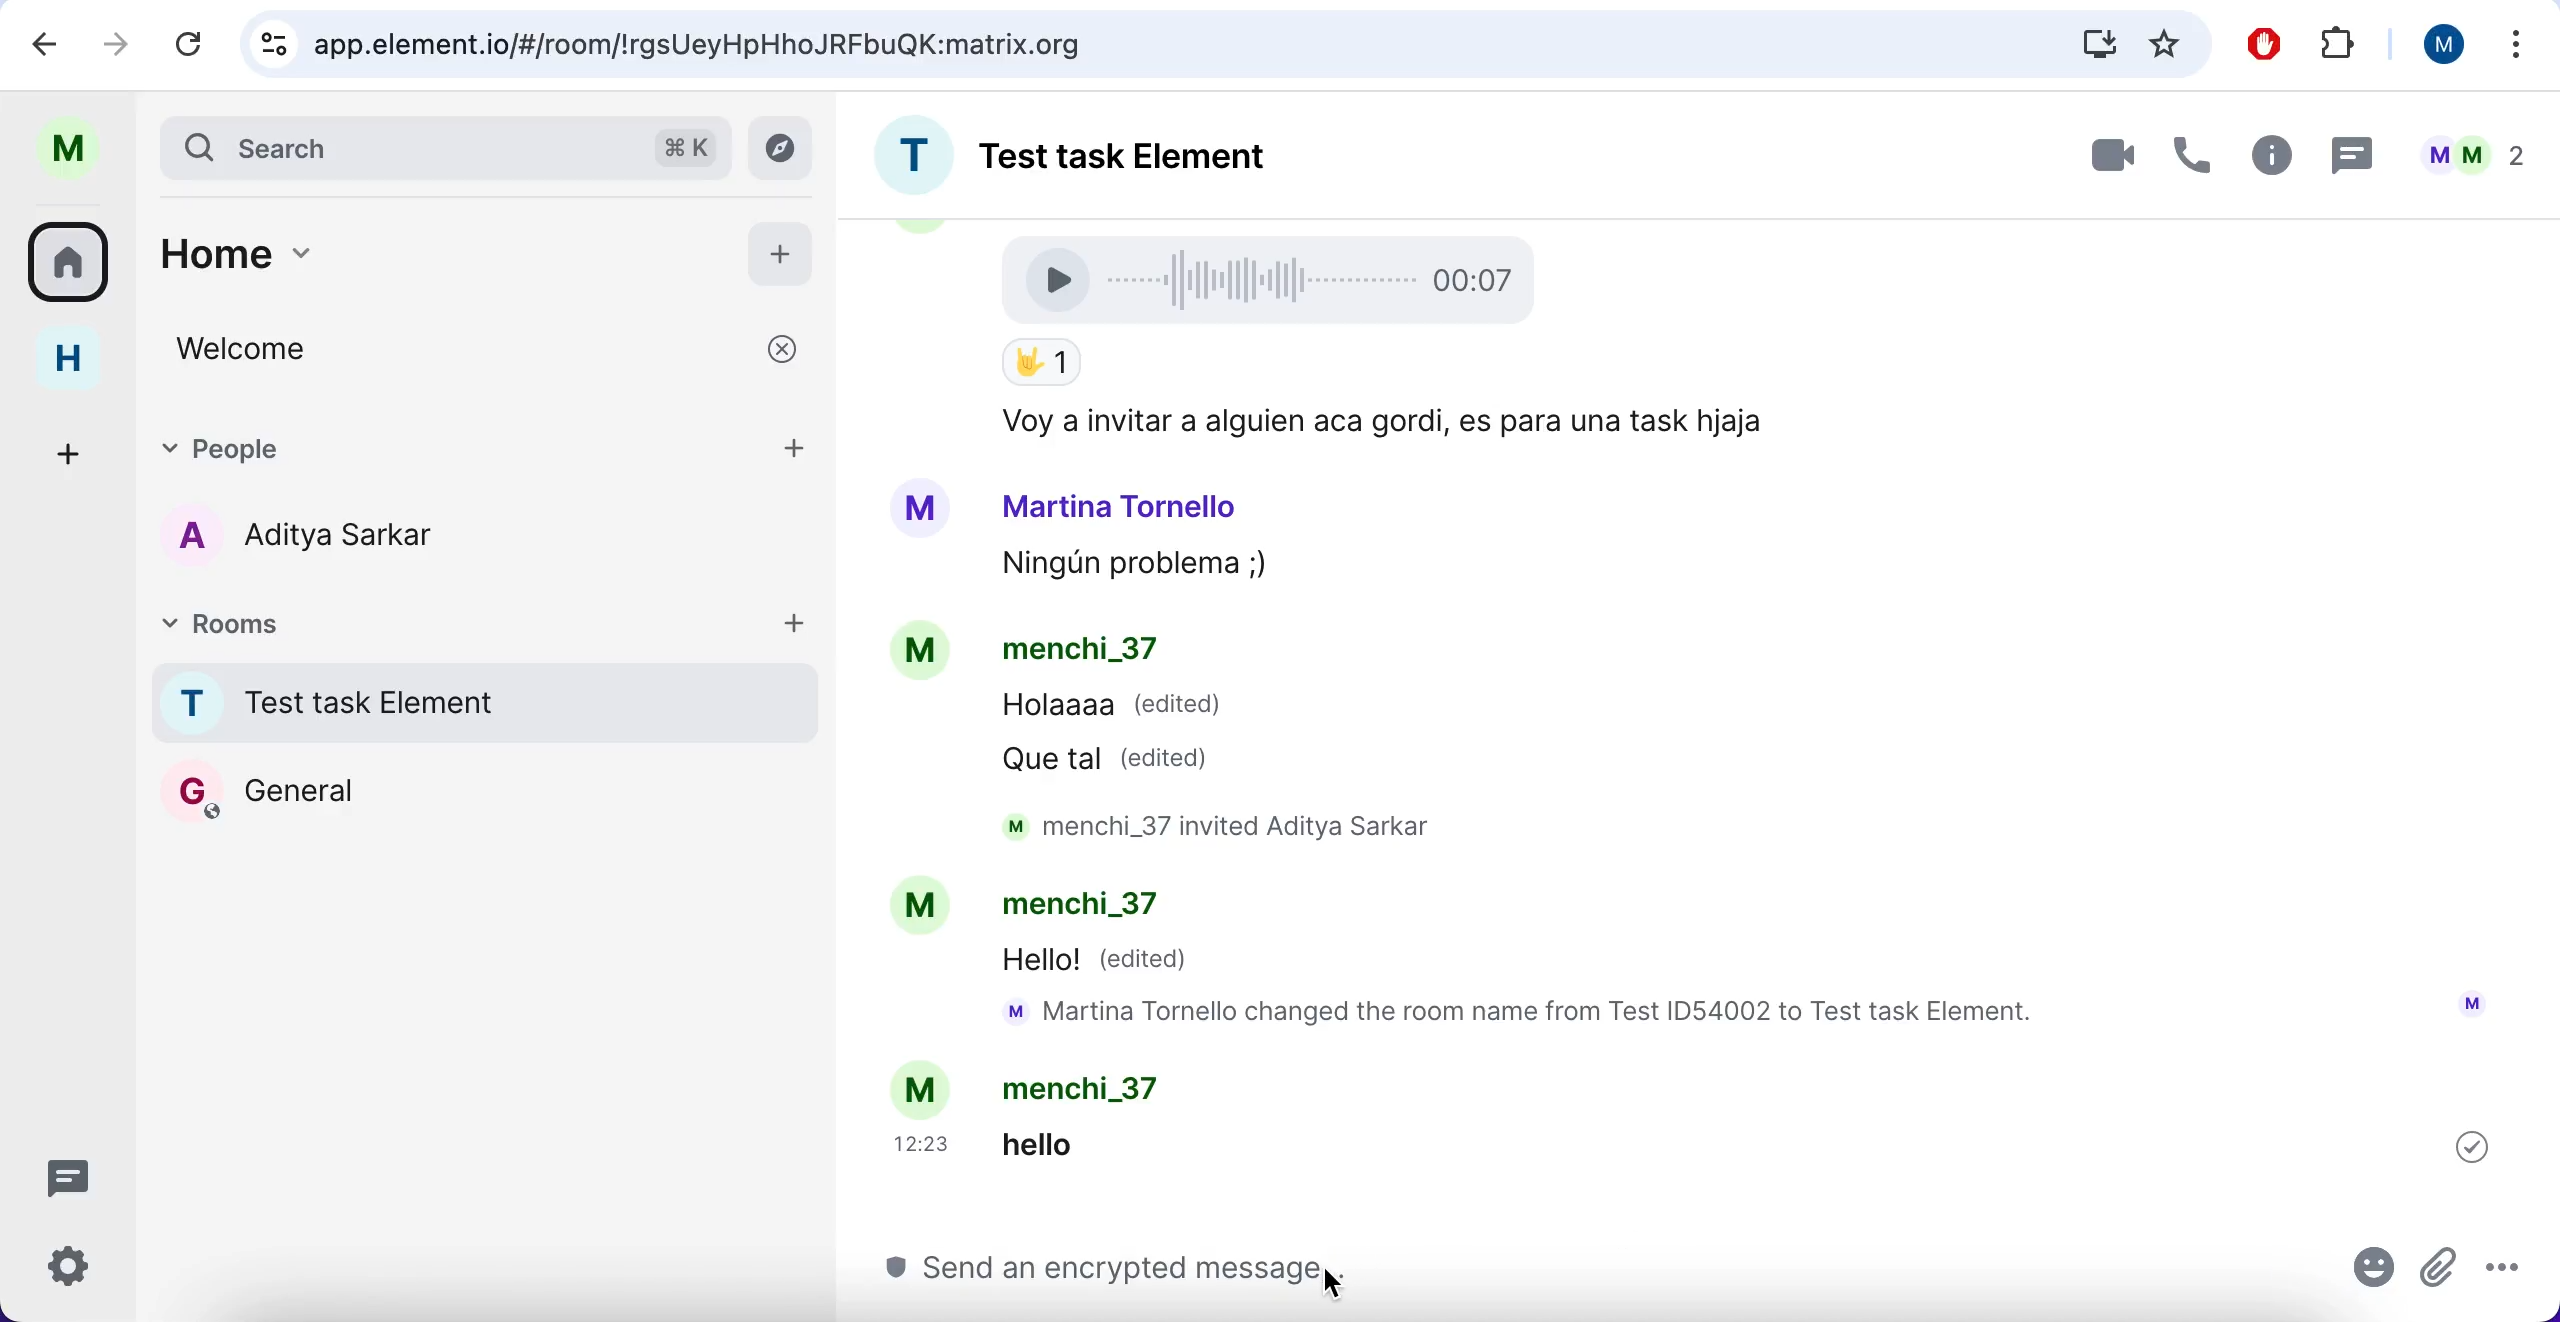 Image resolution: width=2560 pixels, height=1322 pixels. What do you see at coordinates (1070, 1143) in the screenshot?
I see `helio` at bounding box center [1070, 1143].